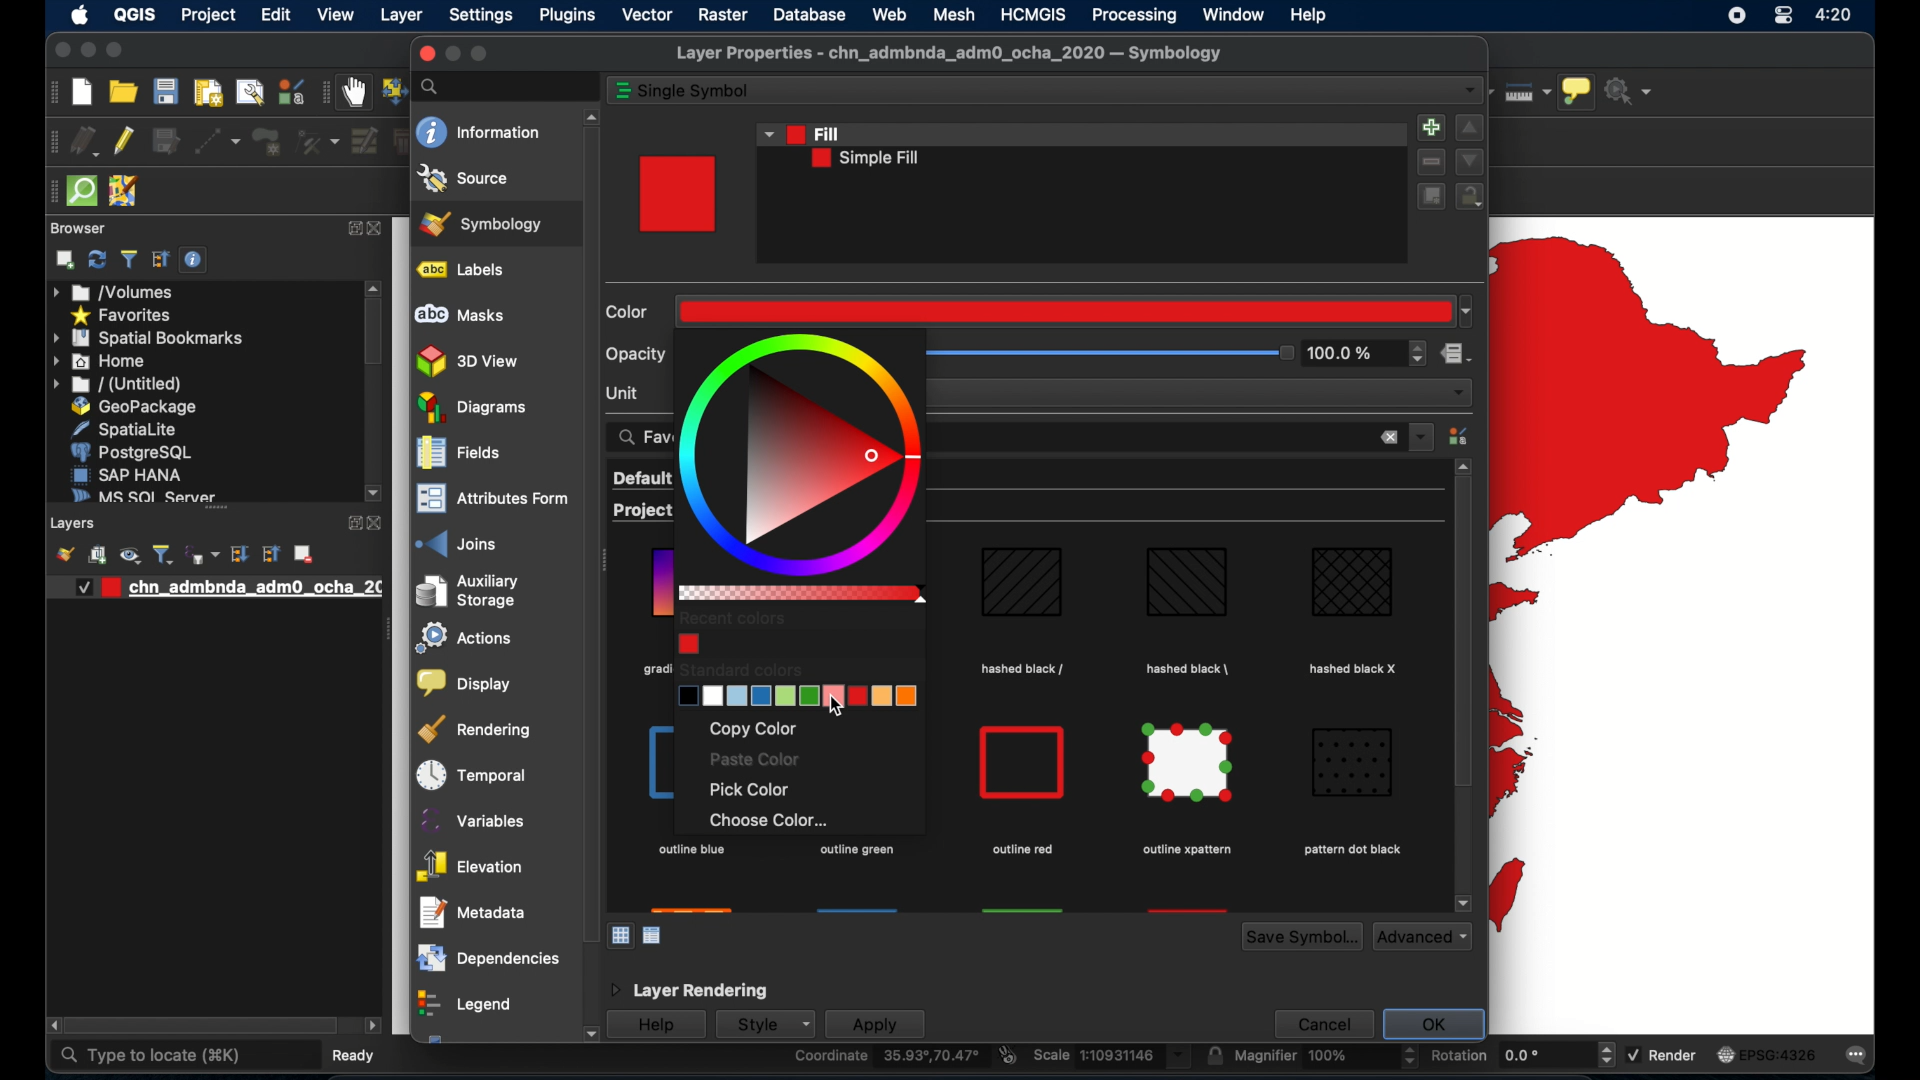 The image size is (1920, 1080). Describe the element at coordinates (49, 192) in the screenshot. I see `drag handle` at that location.